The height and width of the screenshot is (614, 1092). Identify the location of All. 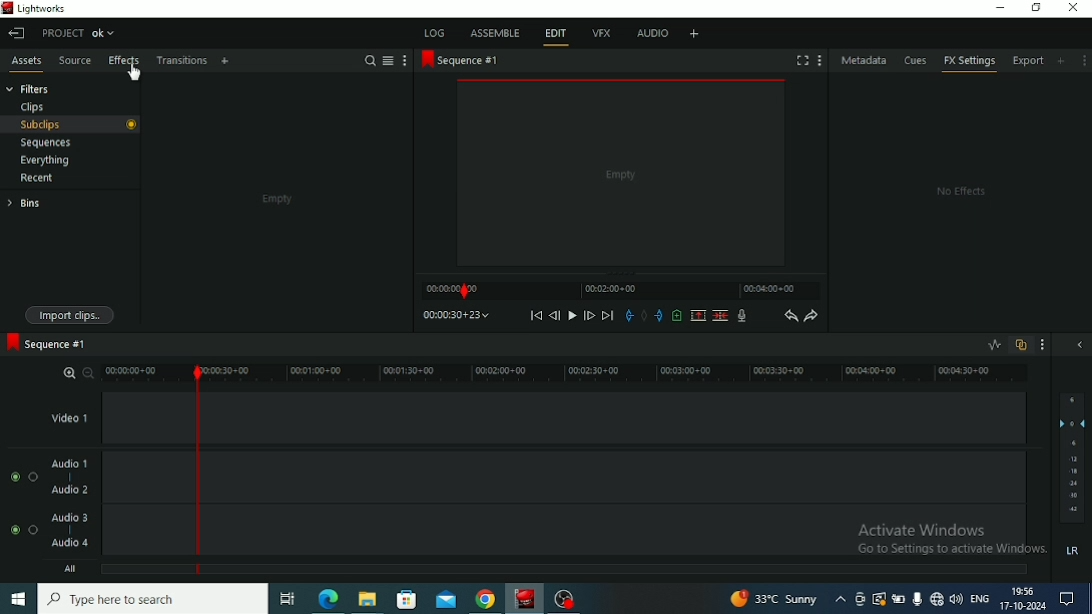
(111, 571).